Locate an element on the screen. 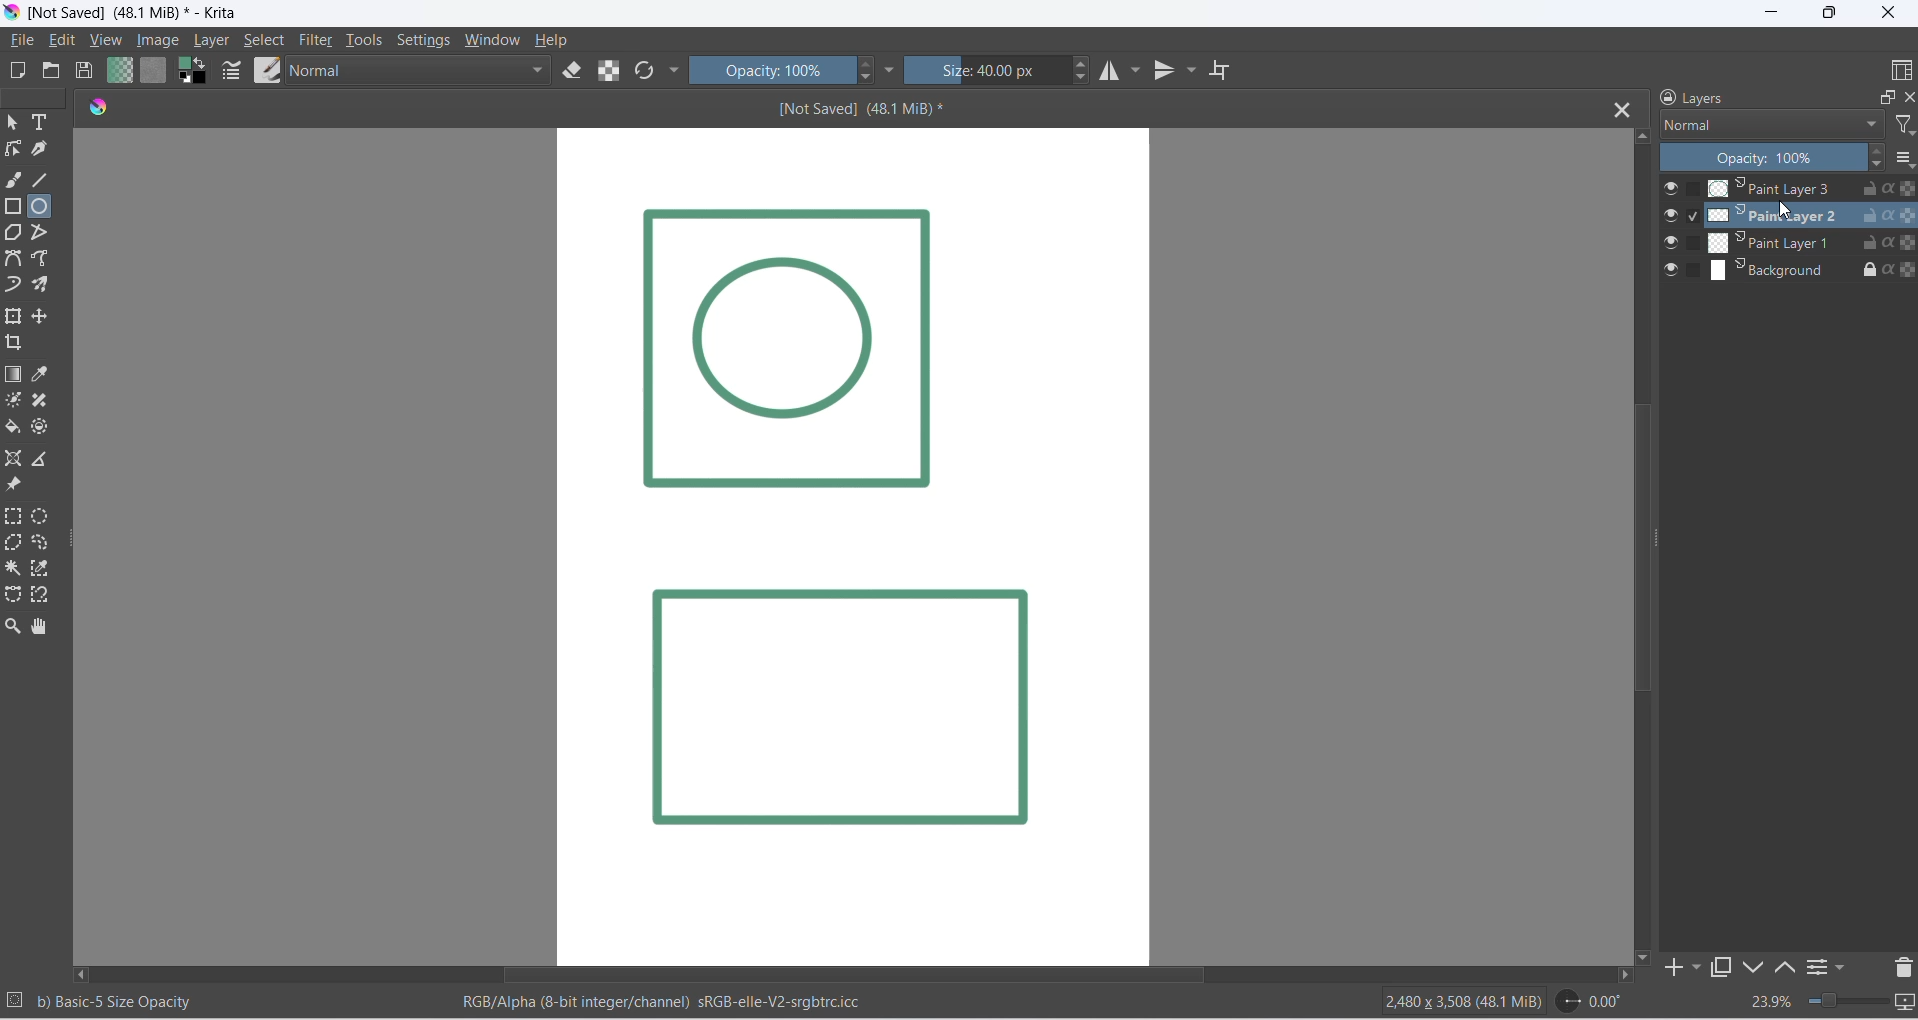 The height and width of the screenshot is (1020, 1918). curve selection tool is located at coordinates (13, 596).